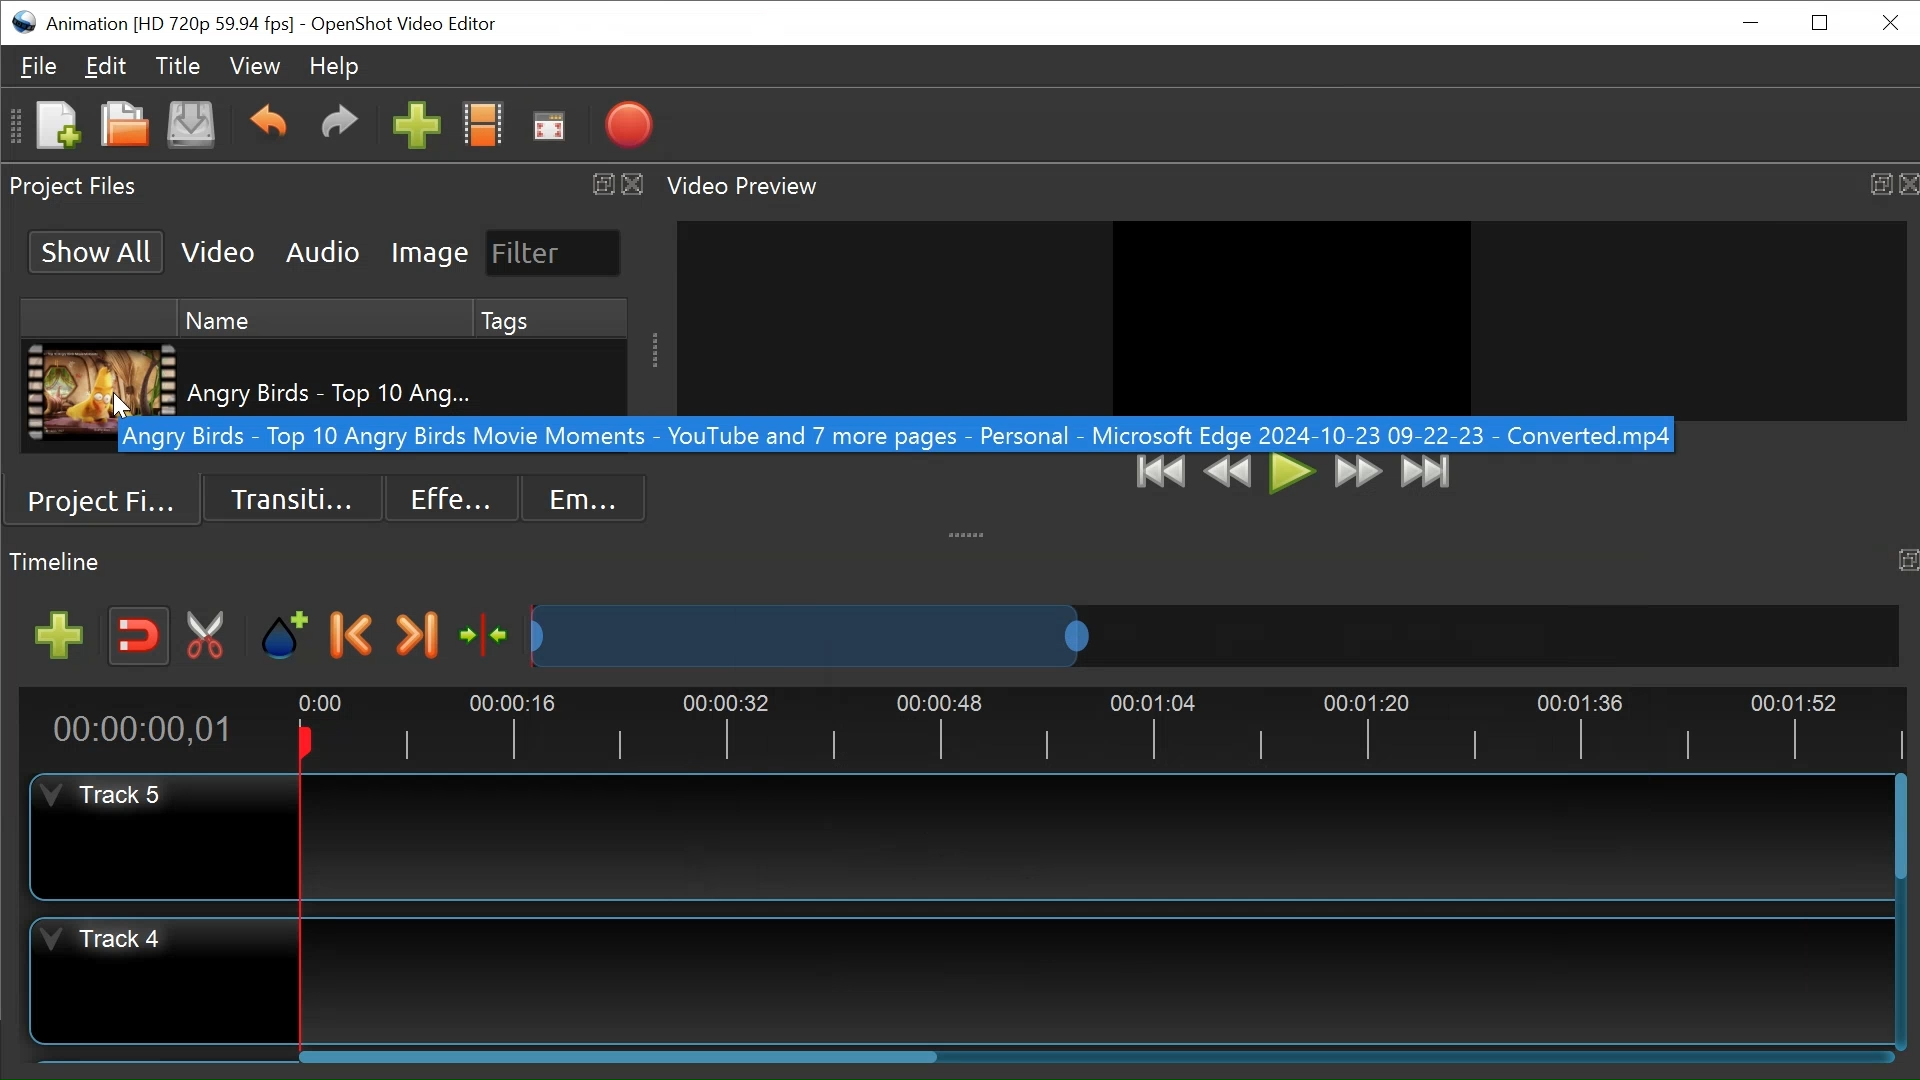 The width and height of the screenshot is (1920, 1080). I want to click on Add Track, so click(59, 636).